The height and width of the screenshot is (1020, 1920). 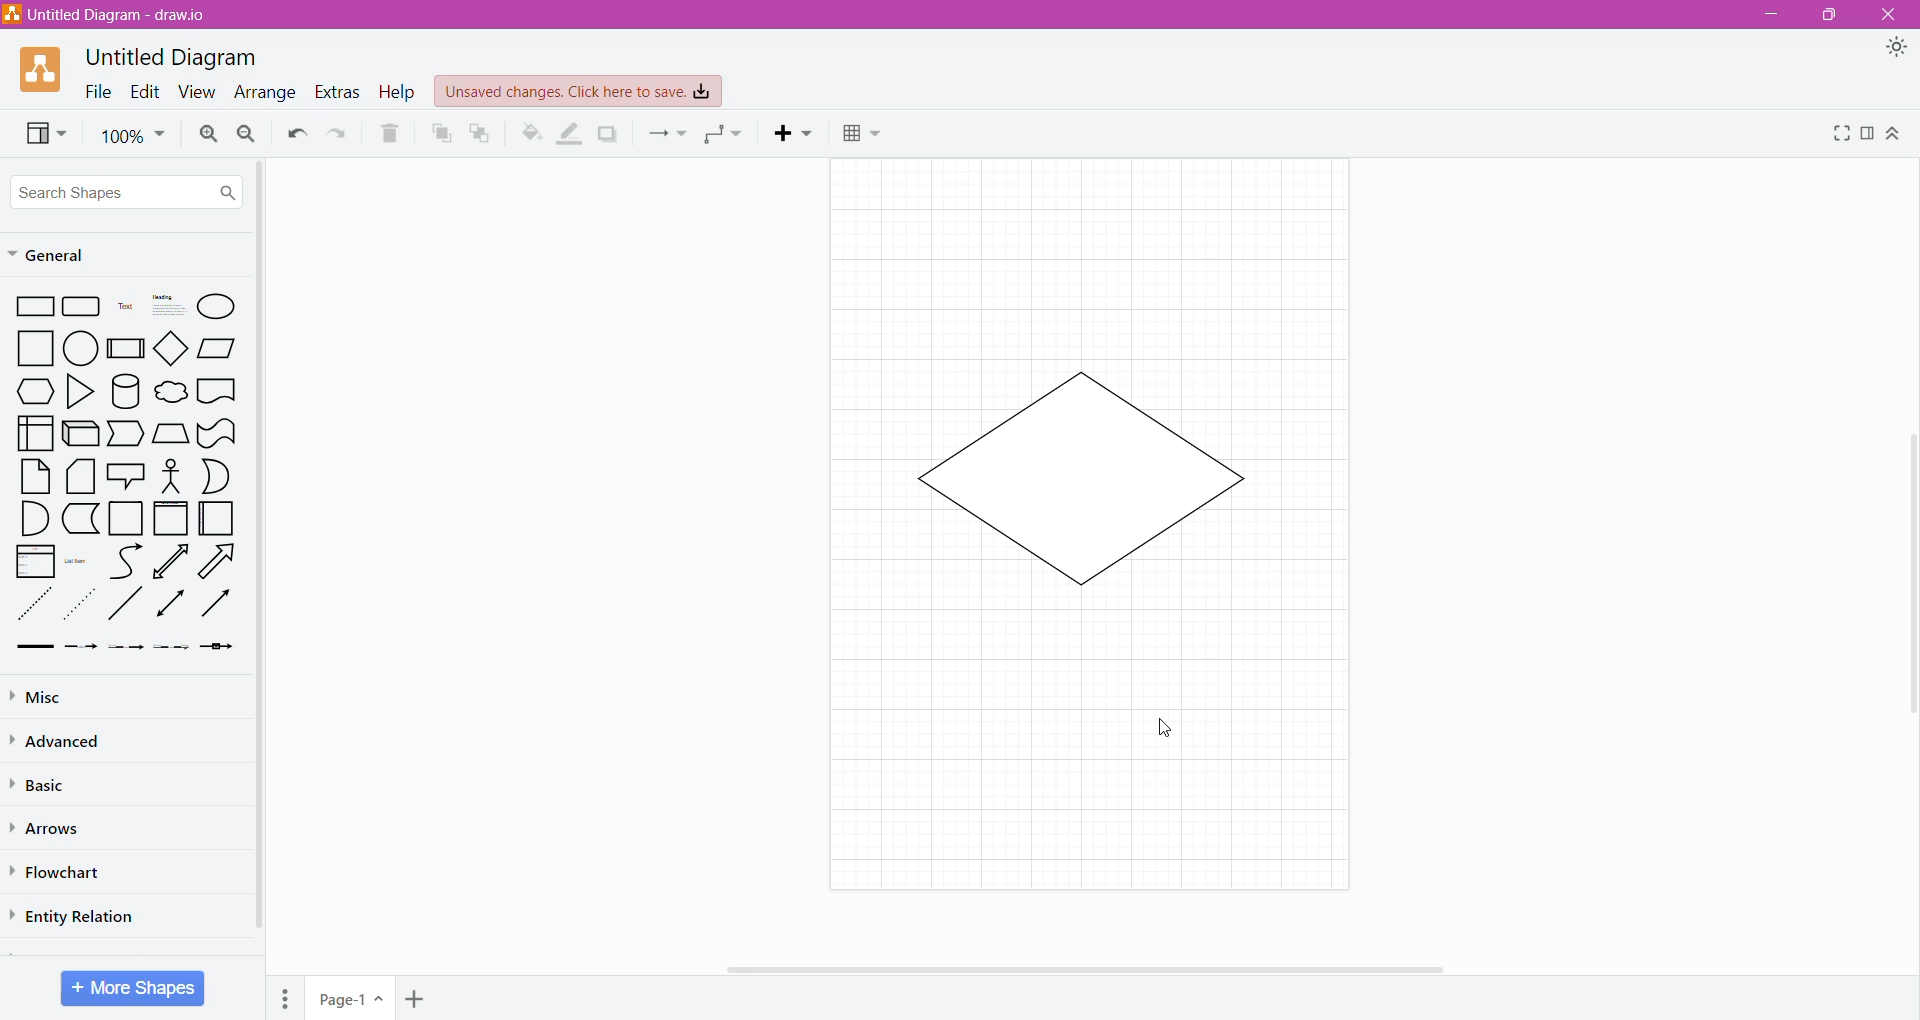 I want to click on Flowchart, so click(x=64, y=873).